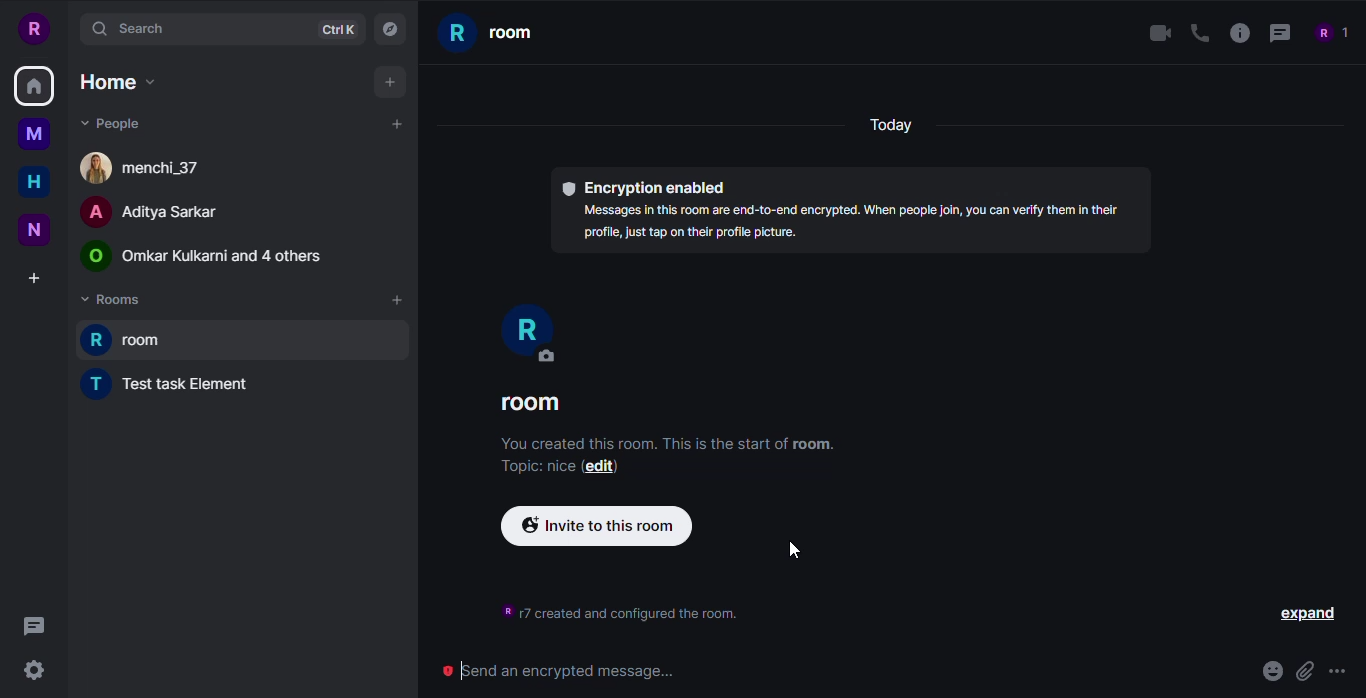 This screenshot has height=698, width=1366. What do you see at coordinates (153, 343) in the screenshot?
I see `room created` at bounding box center [153, 343].